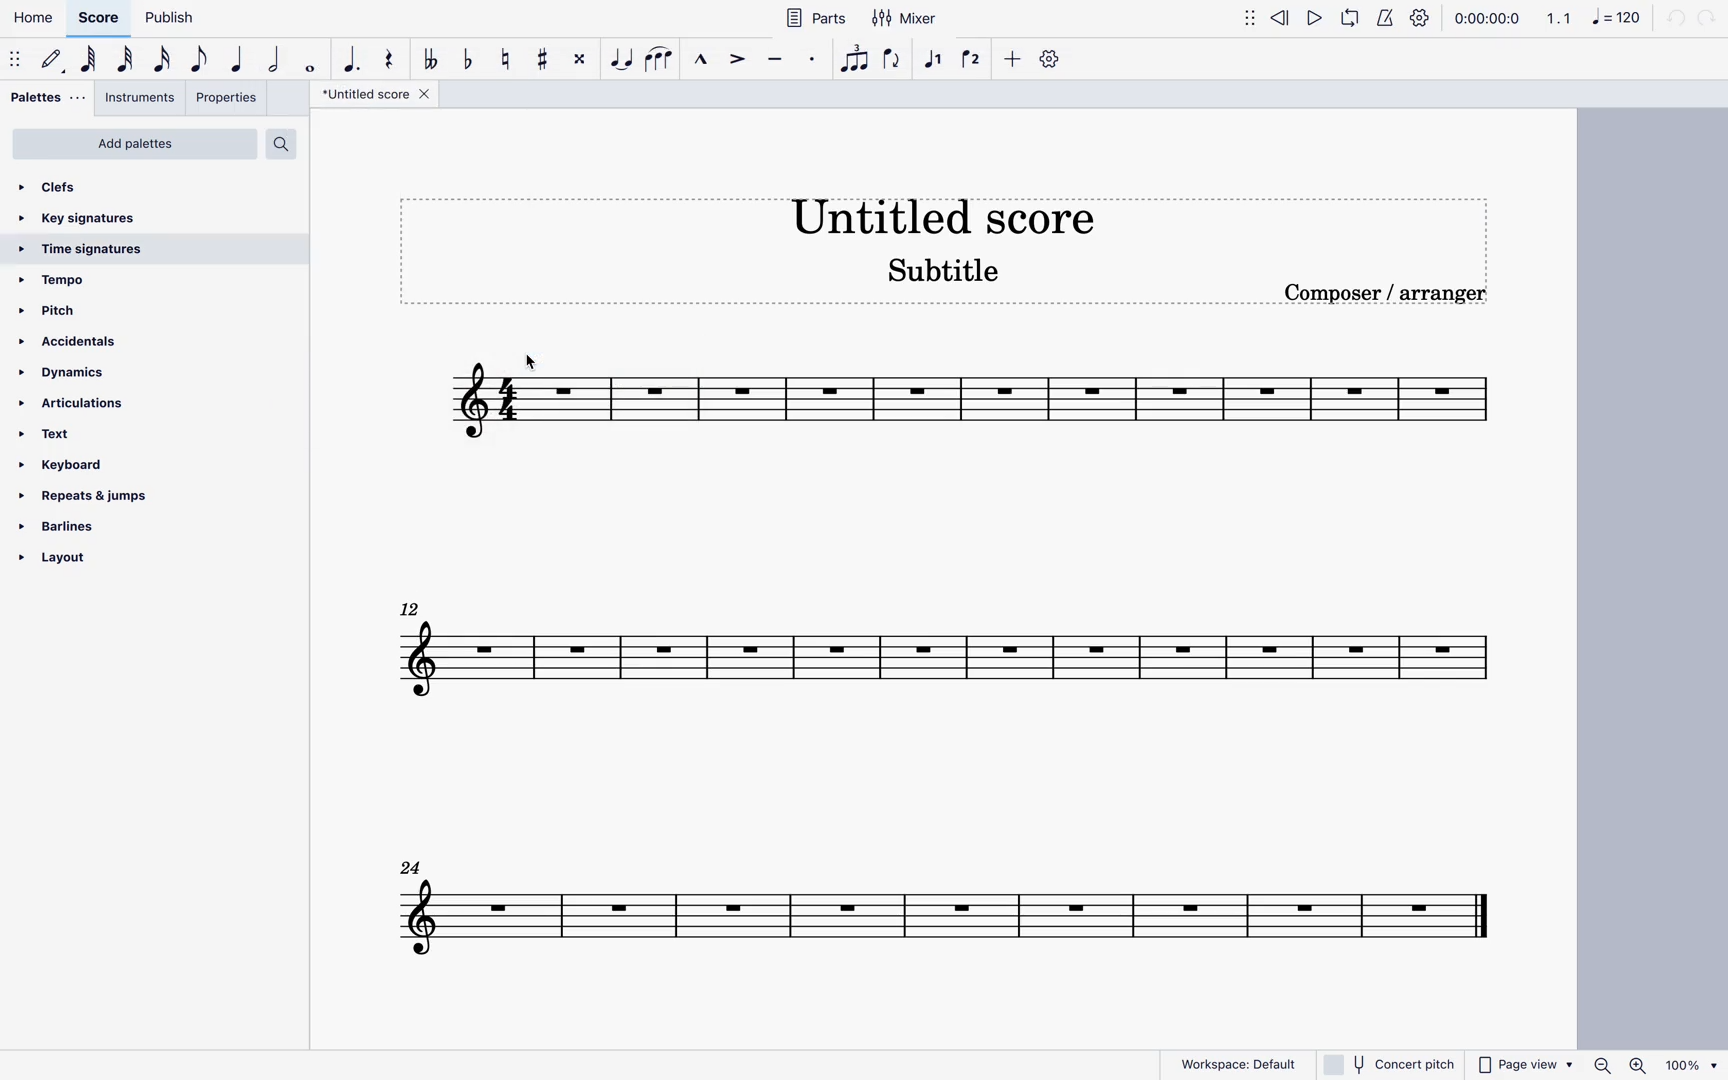 The height and width of the screenshot is (1080, 1728). I want to click on cursor, so click(541, 357).